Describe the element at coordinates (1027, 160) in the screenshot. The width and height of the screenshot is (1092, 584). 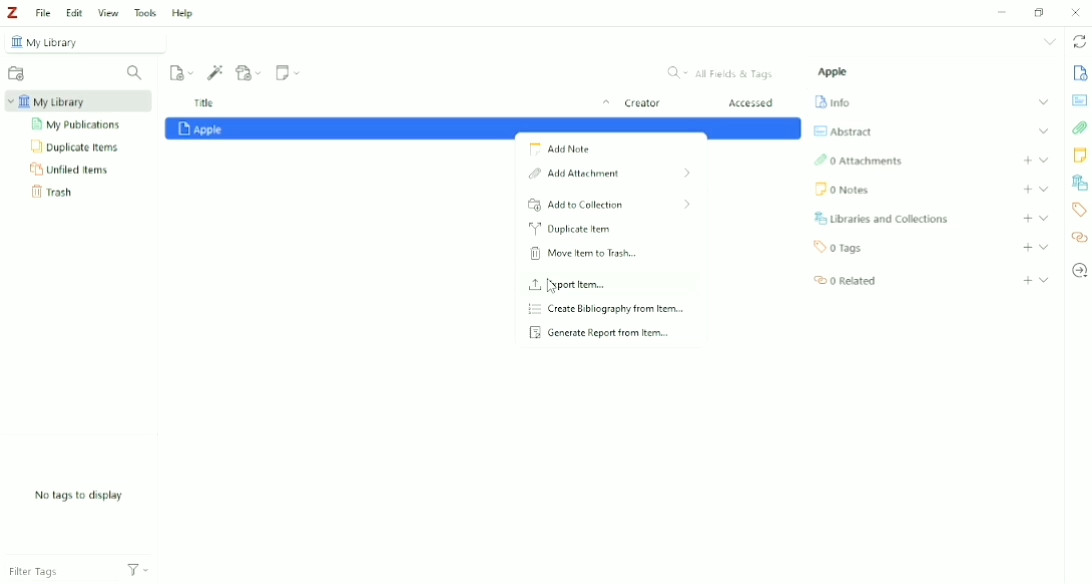
I see `Add` at that location.